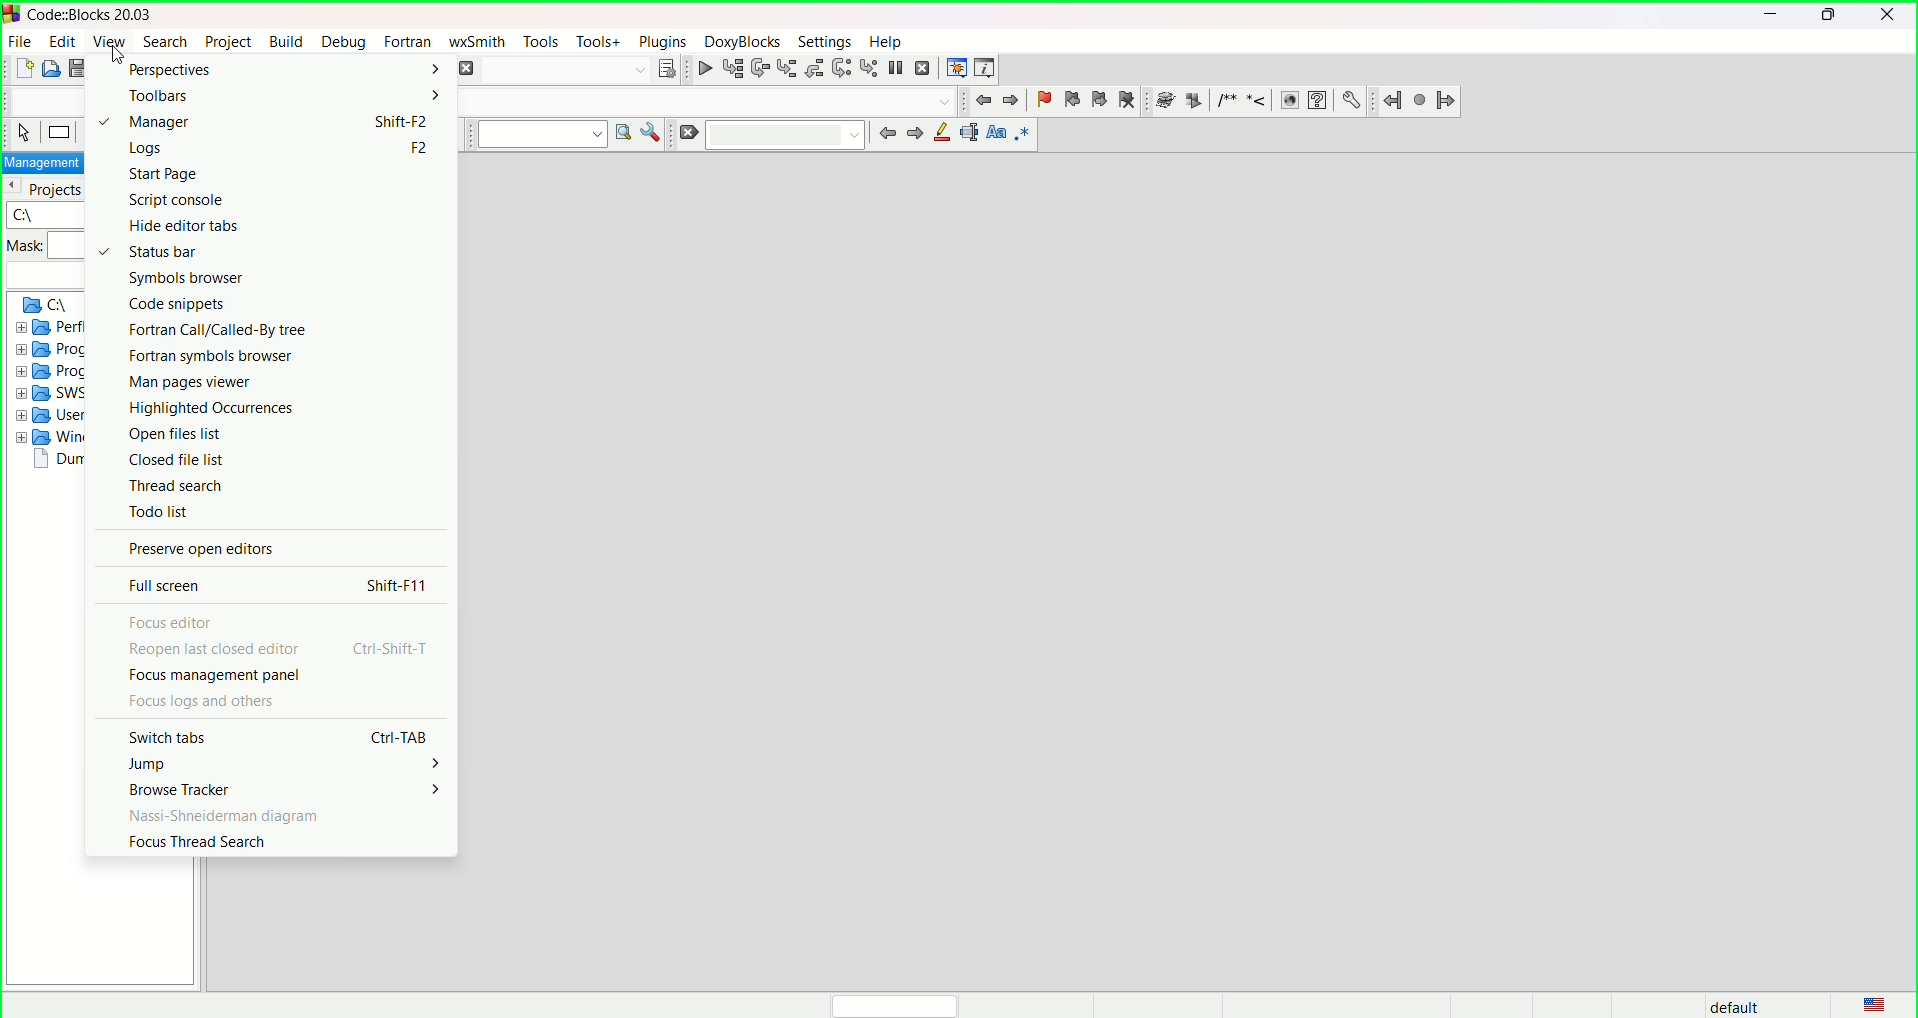 The width and height of the screenshot is (1918, 1018). What do you see at coordinates (926, 69) in the screenshot?
I see `stop debugger` at bounding box center [926, 69].